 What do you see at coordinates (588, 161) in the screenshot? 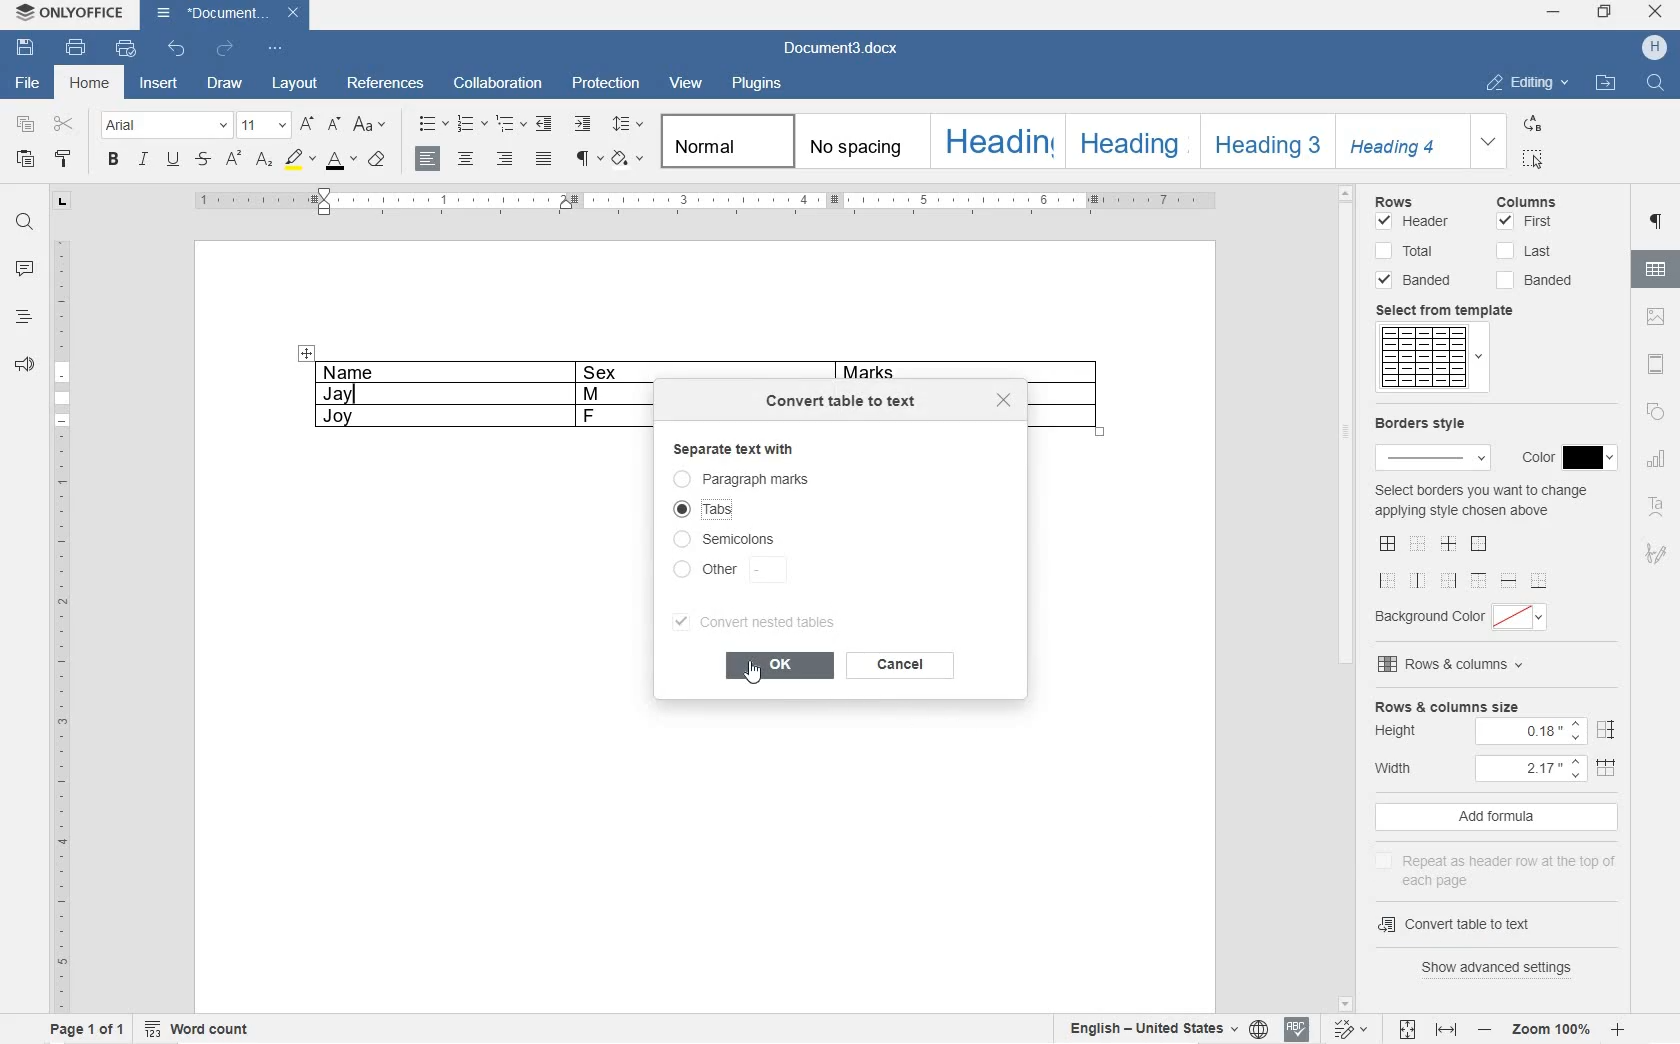
I see `NONPRINTING CHARACTERS` at bounding box center [588, 161].